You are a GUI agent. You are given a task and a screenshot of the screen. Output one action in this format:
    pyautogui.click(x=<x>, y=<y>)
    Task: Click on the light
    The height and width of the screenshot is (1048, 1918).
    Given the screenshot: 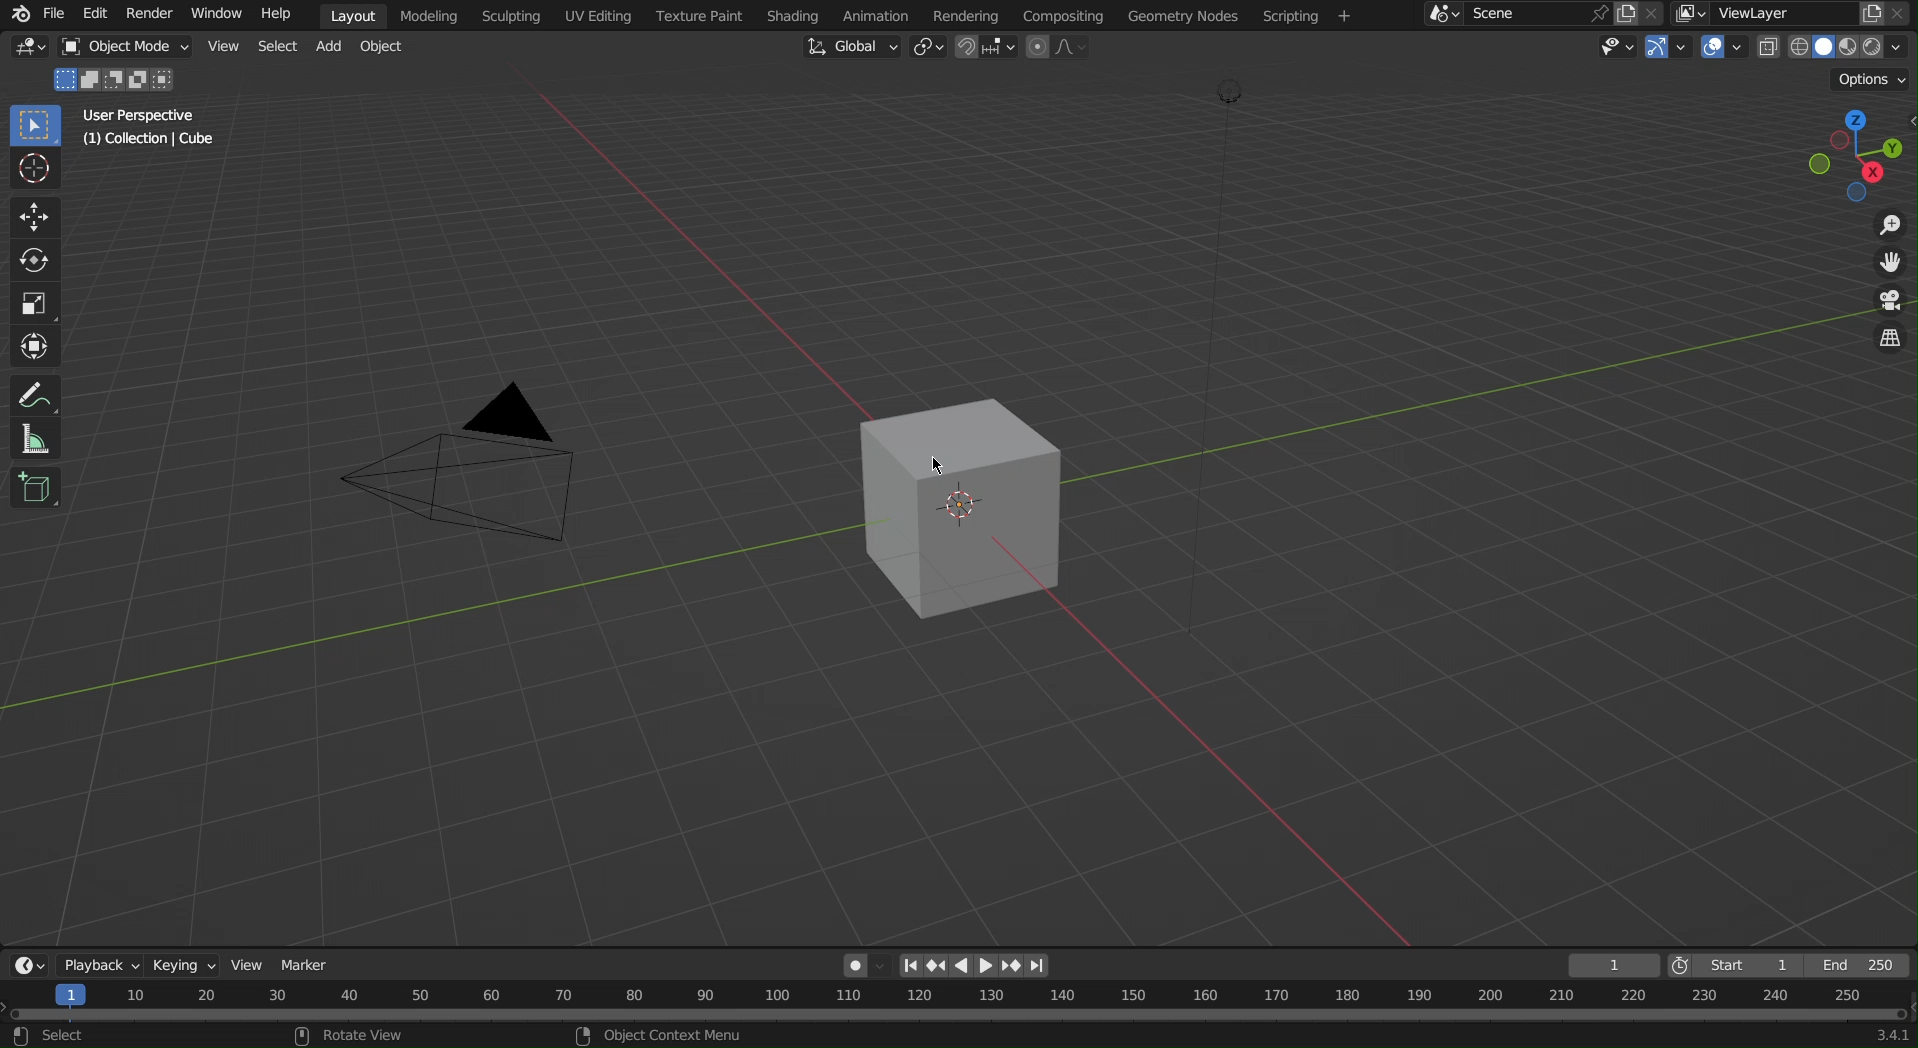 What is the action you would take?
    pyautogui.click(x=1214, y=295)
    